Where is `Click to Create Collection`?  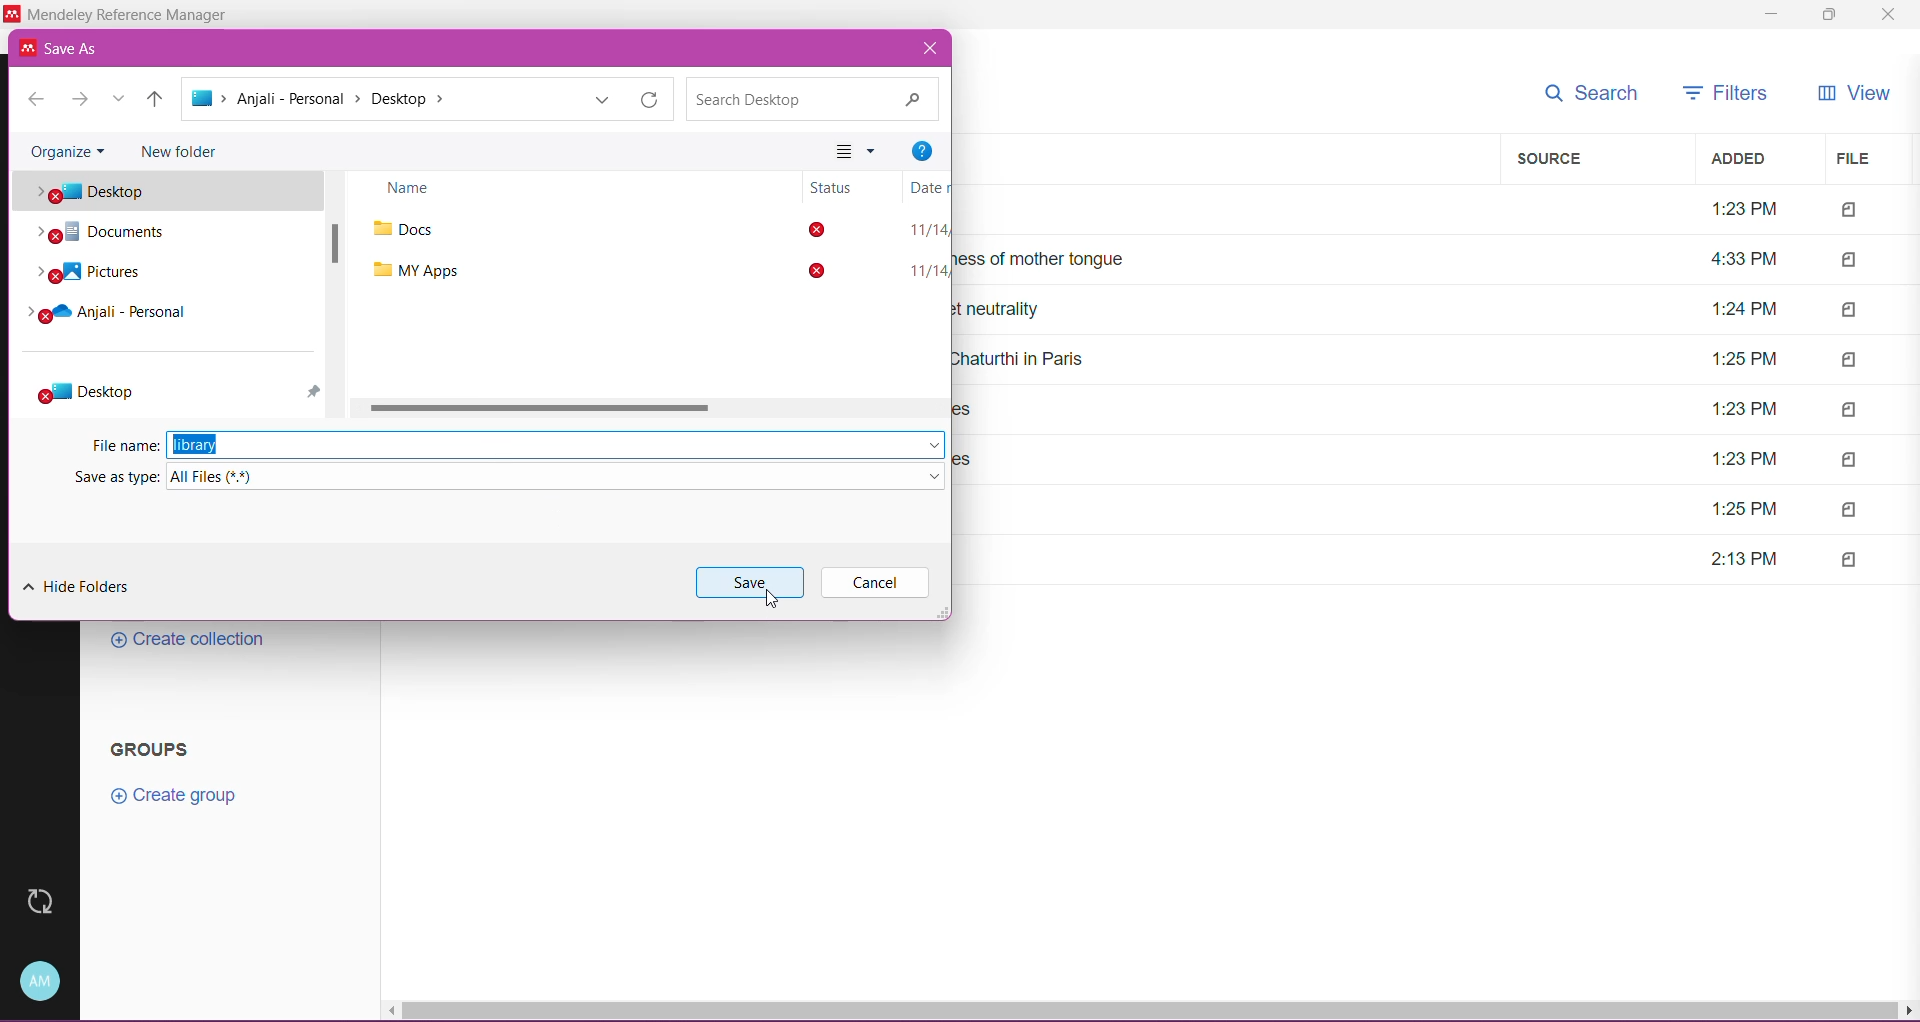 Click to Create Collection is located at coordinates (189, 642).